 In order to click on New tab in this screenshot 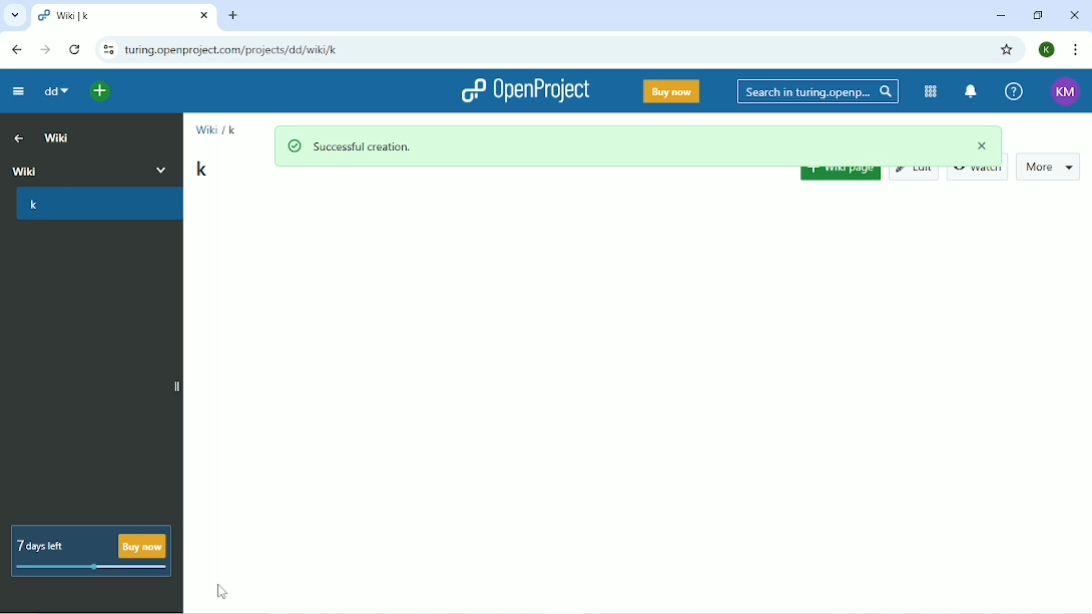, I will do `click(232, 16)`.